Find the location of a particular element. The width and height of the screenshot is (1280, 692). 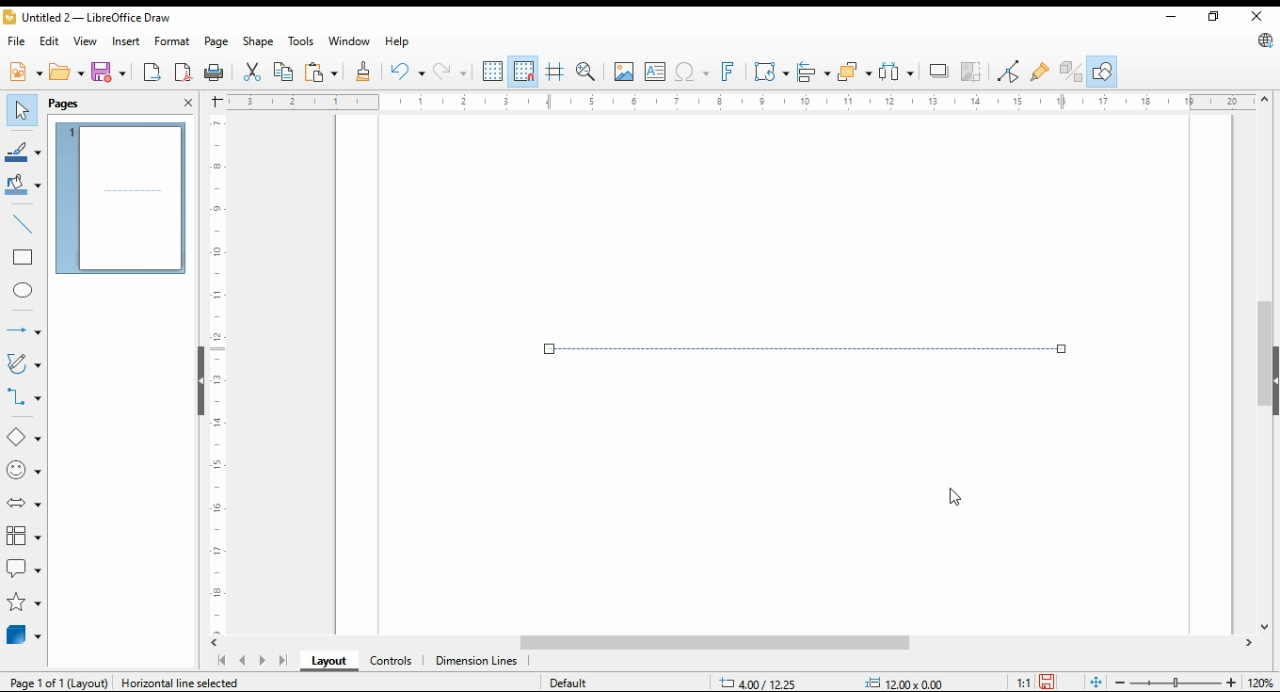

close window is located at coordinates (1258, 16).